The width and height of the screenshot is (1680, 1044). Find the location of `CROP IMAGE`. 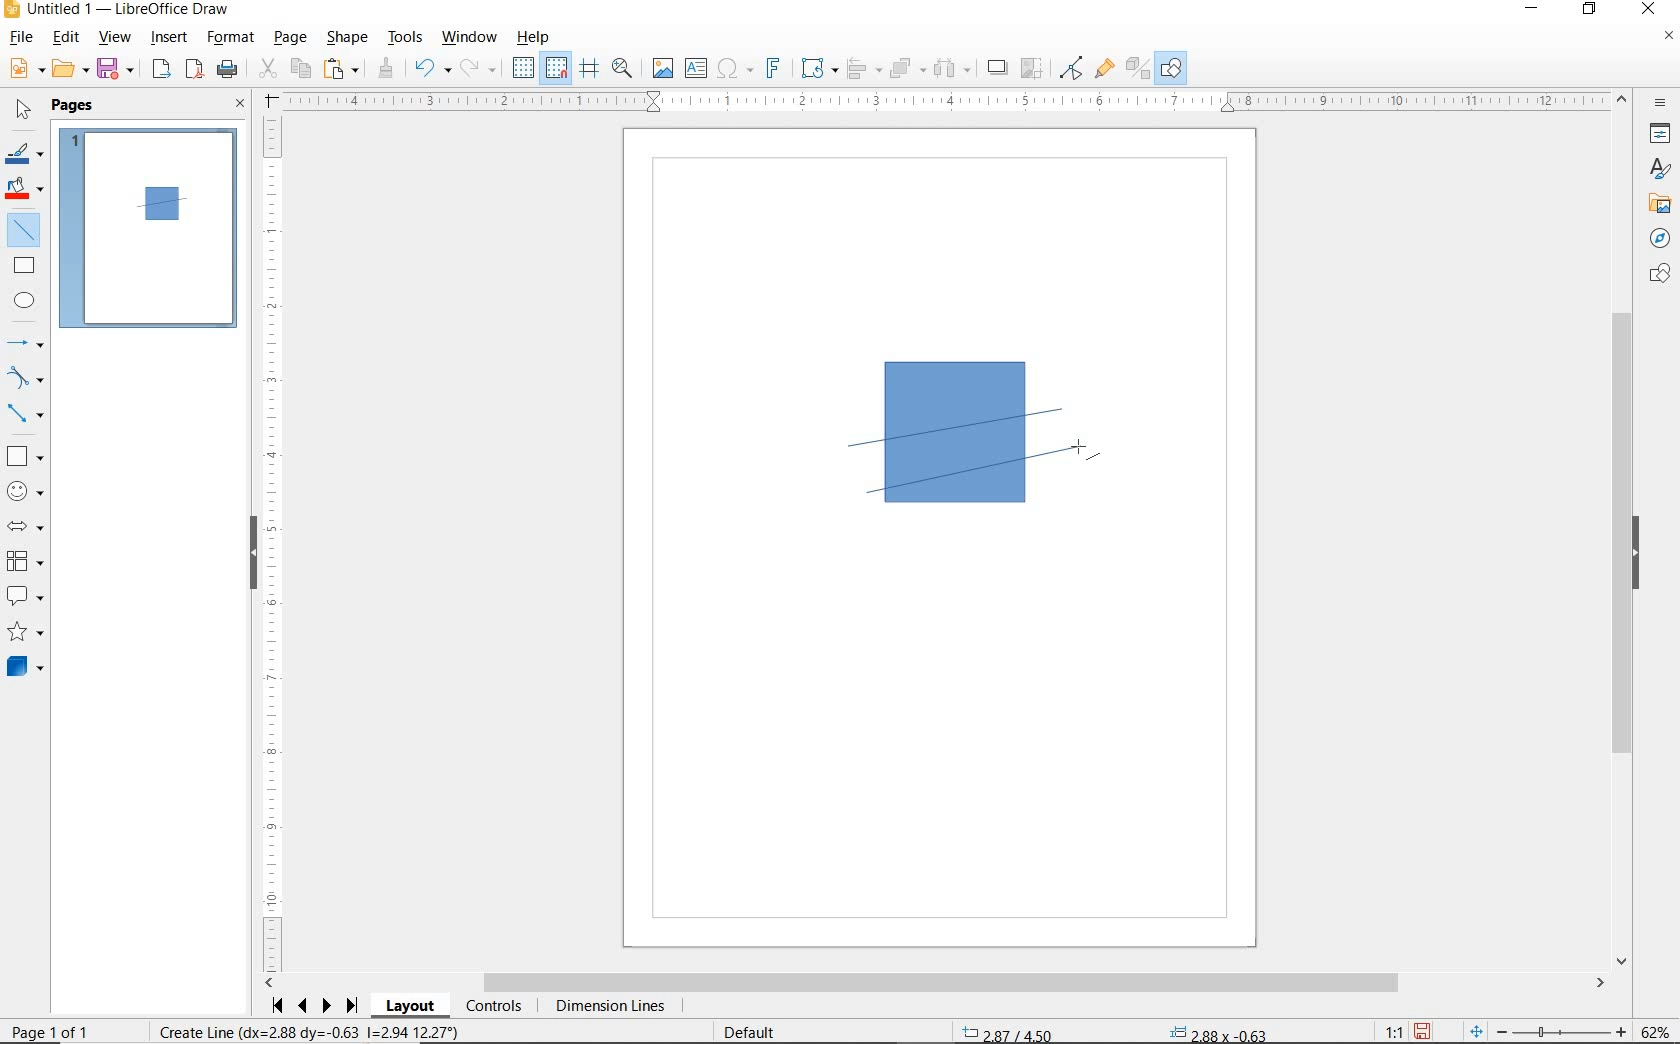

CROP IMAGE is located at coordinates (1033, 69).